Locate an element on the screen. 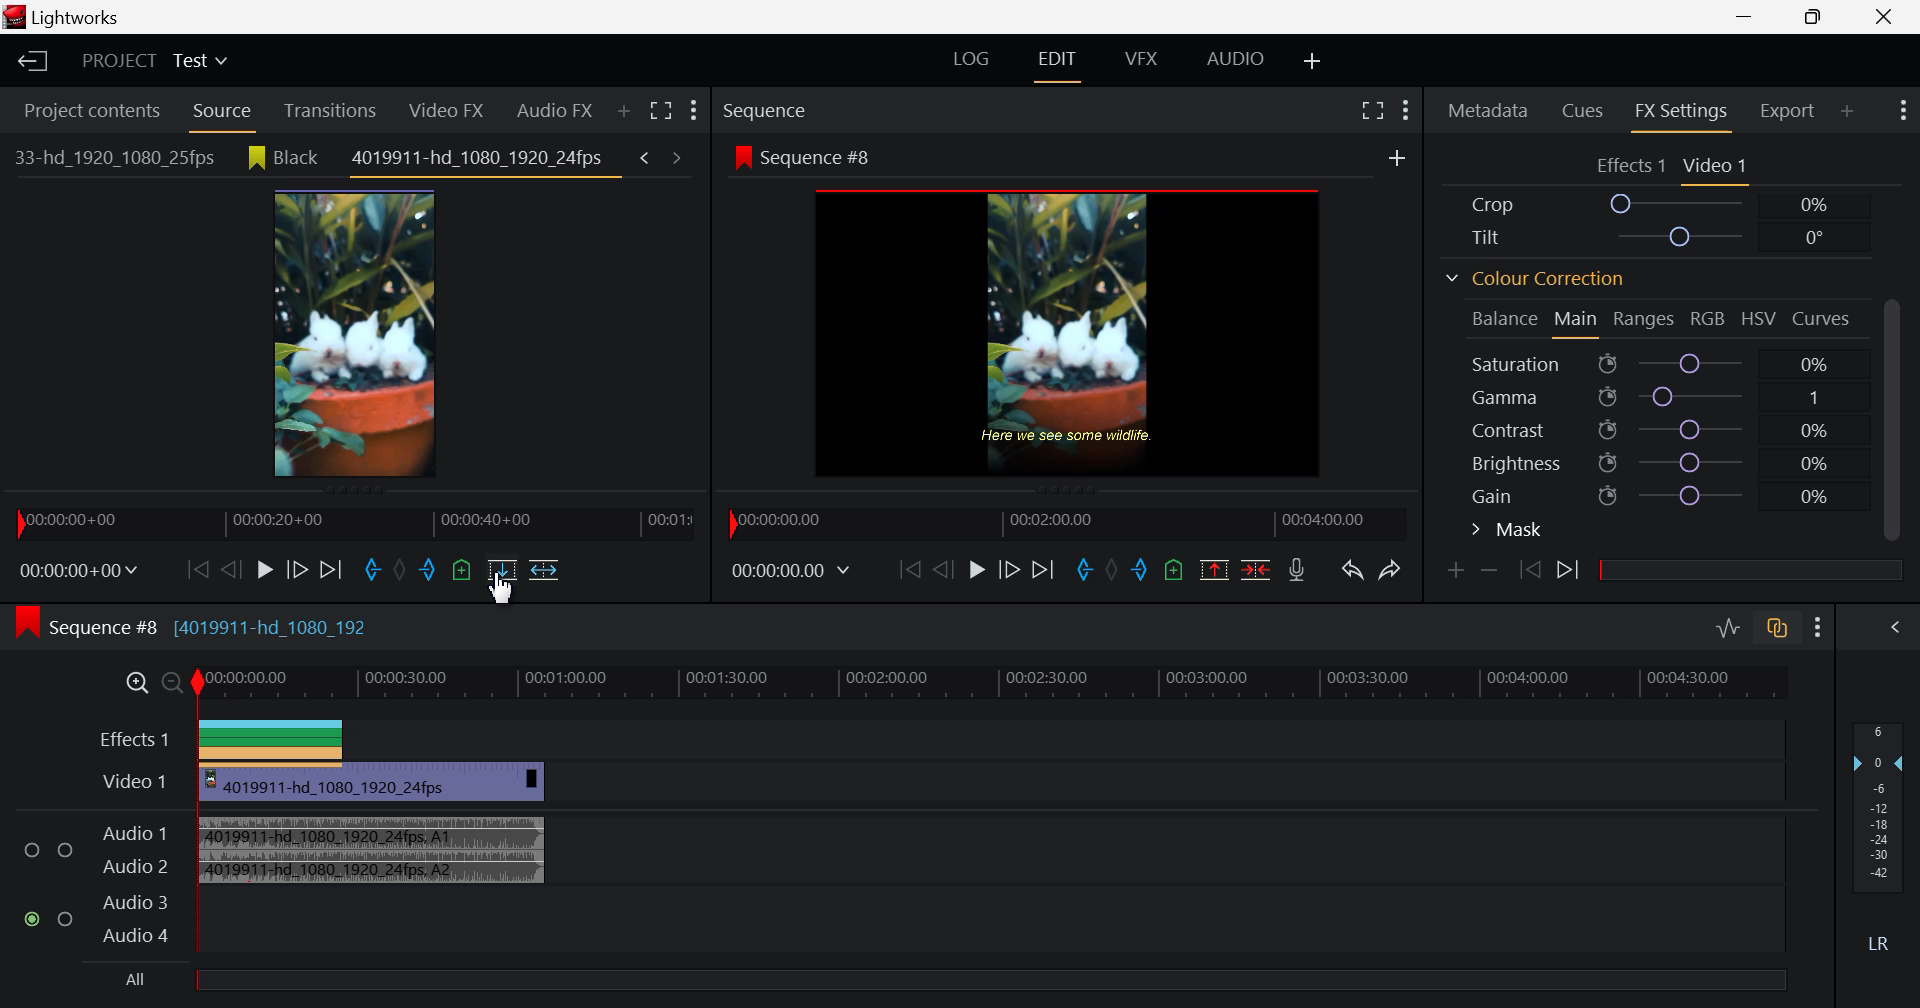  Restore Down is located at coordinates (1750, 17).